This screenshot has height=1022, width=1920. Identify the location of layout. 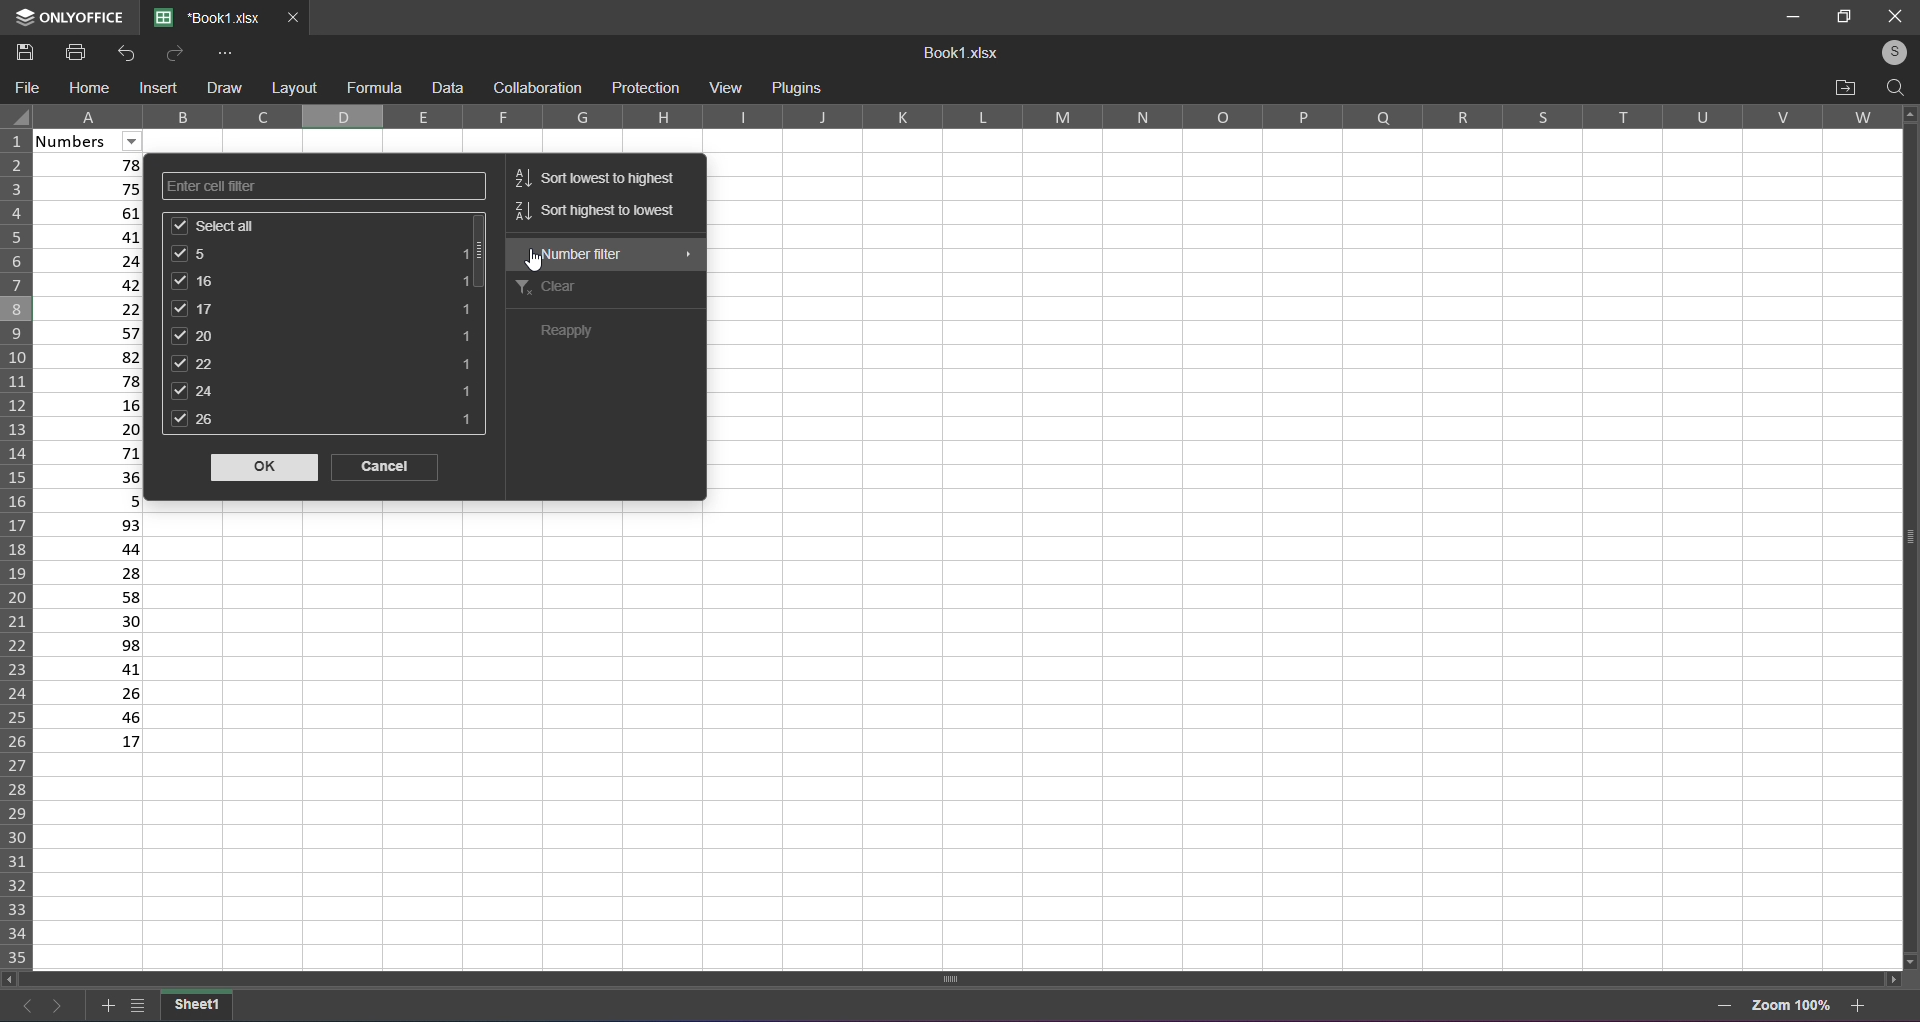
(293, 88).